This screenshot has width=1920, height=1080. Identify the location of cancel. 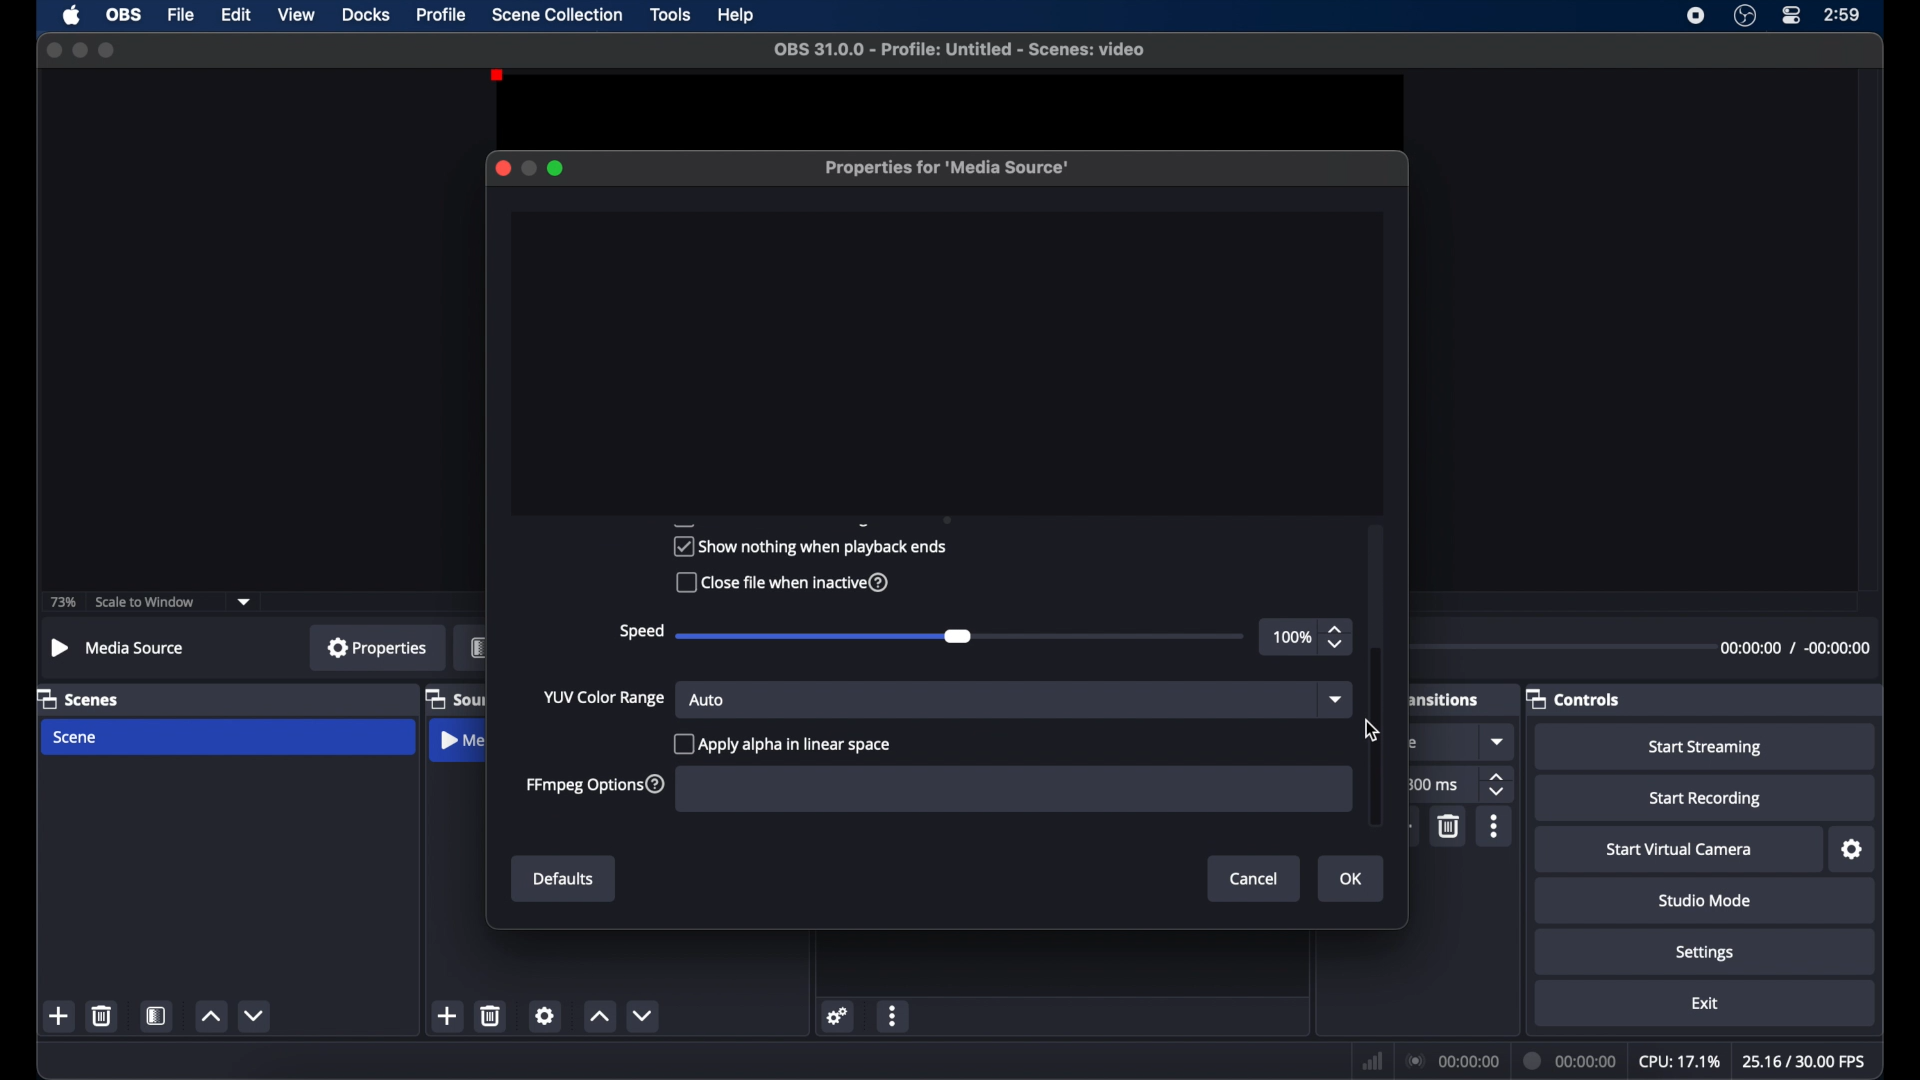
(1255, 880).